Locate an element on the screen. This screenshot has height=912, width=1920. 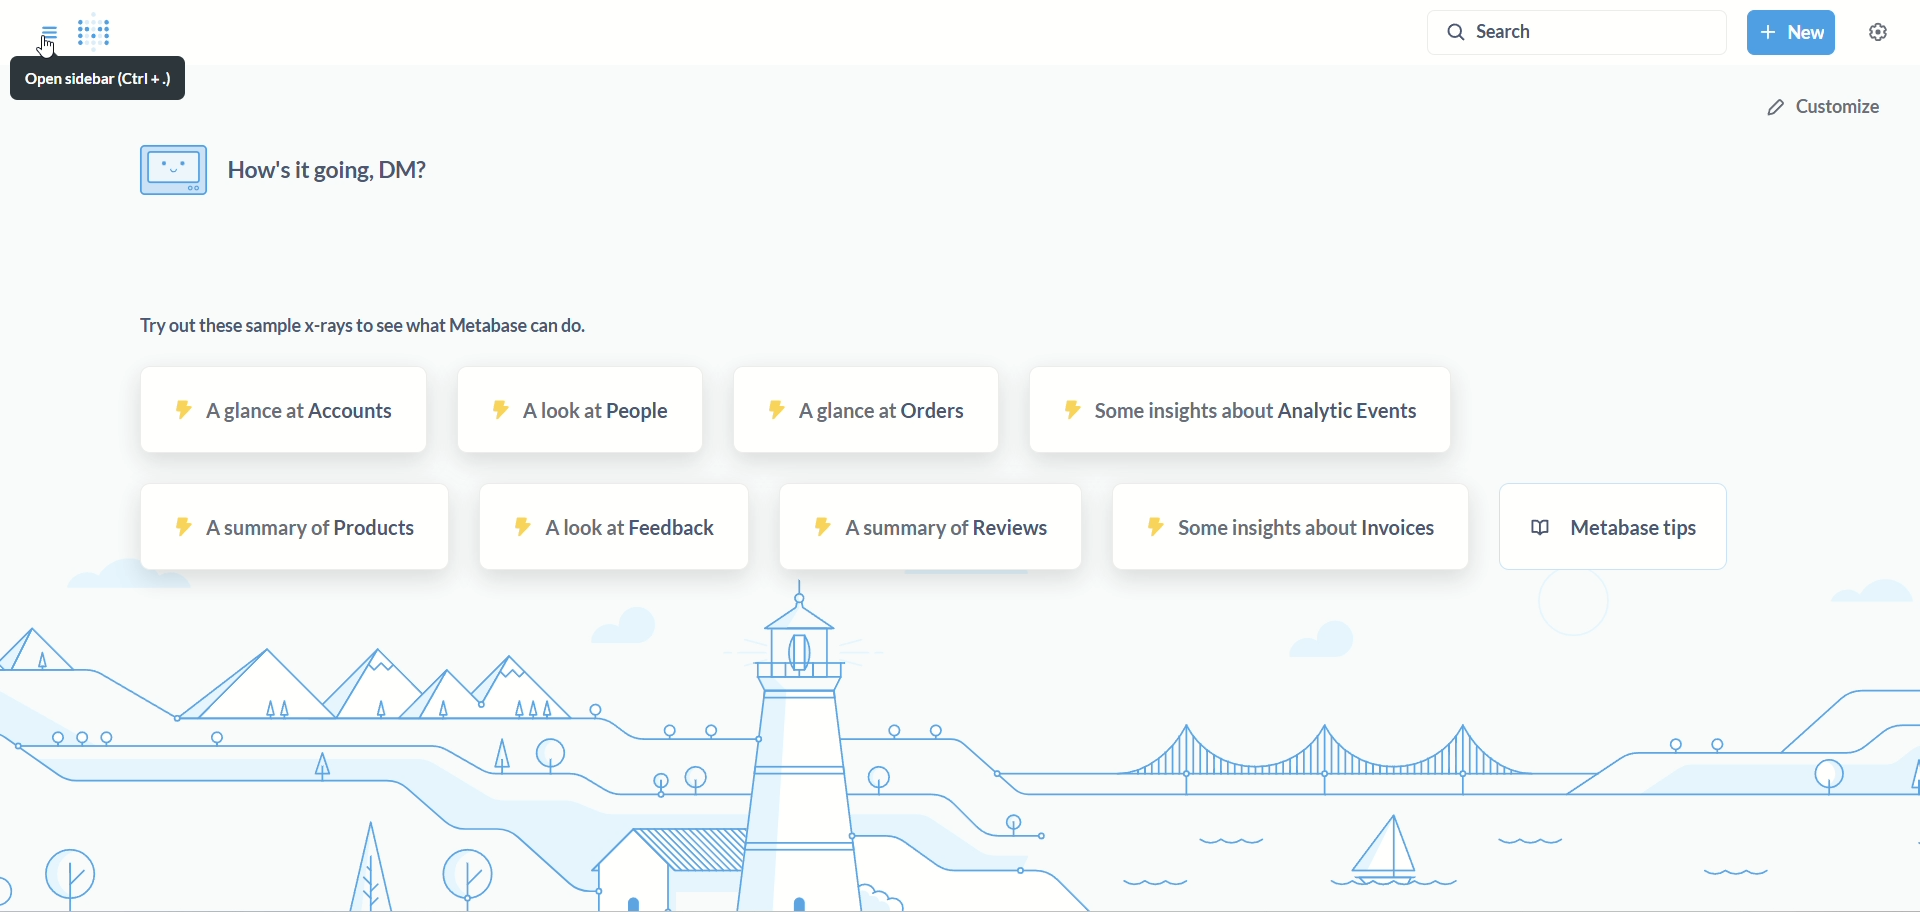
metabase tips is located at coordinates (1617, 527).